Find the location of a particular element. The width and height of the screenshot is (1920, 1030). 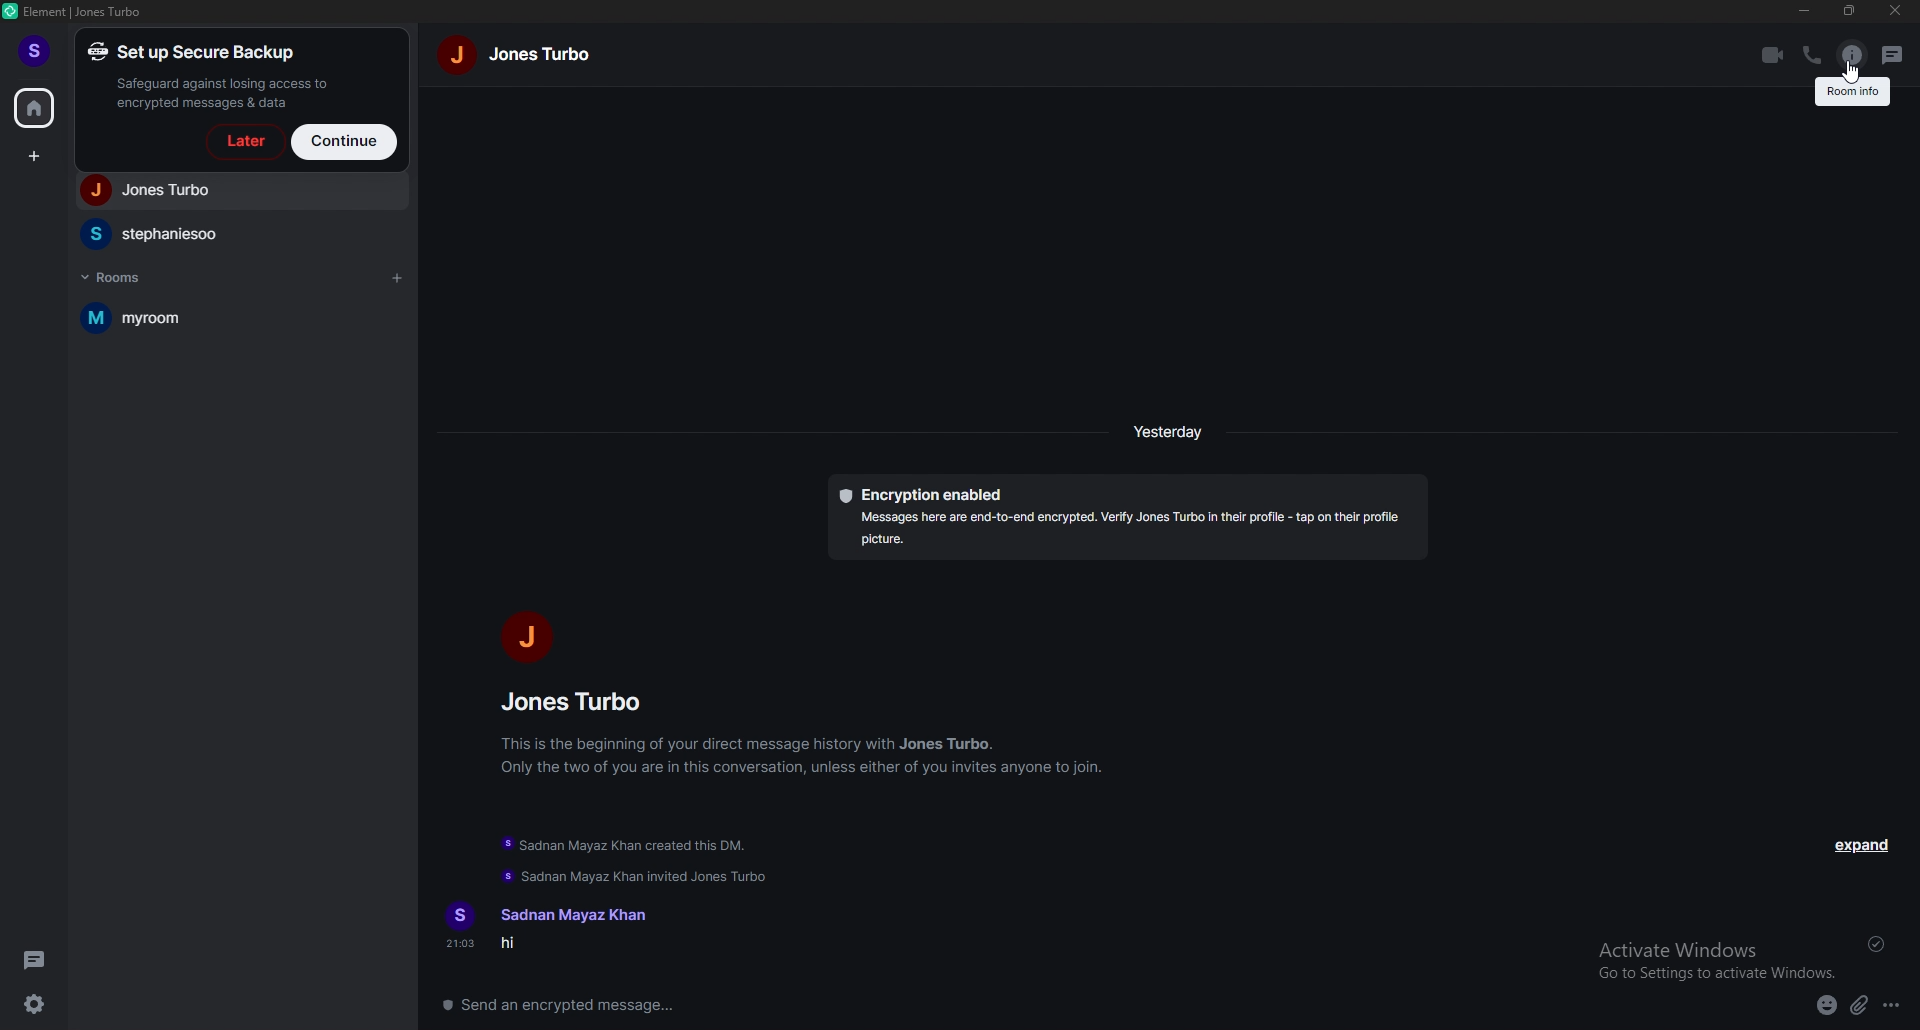

expand is located at coordinates (1865, 845).